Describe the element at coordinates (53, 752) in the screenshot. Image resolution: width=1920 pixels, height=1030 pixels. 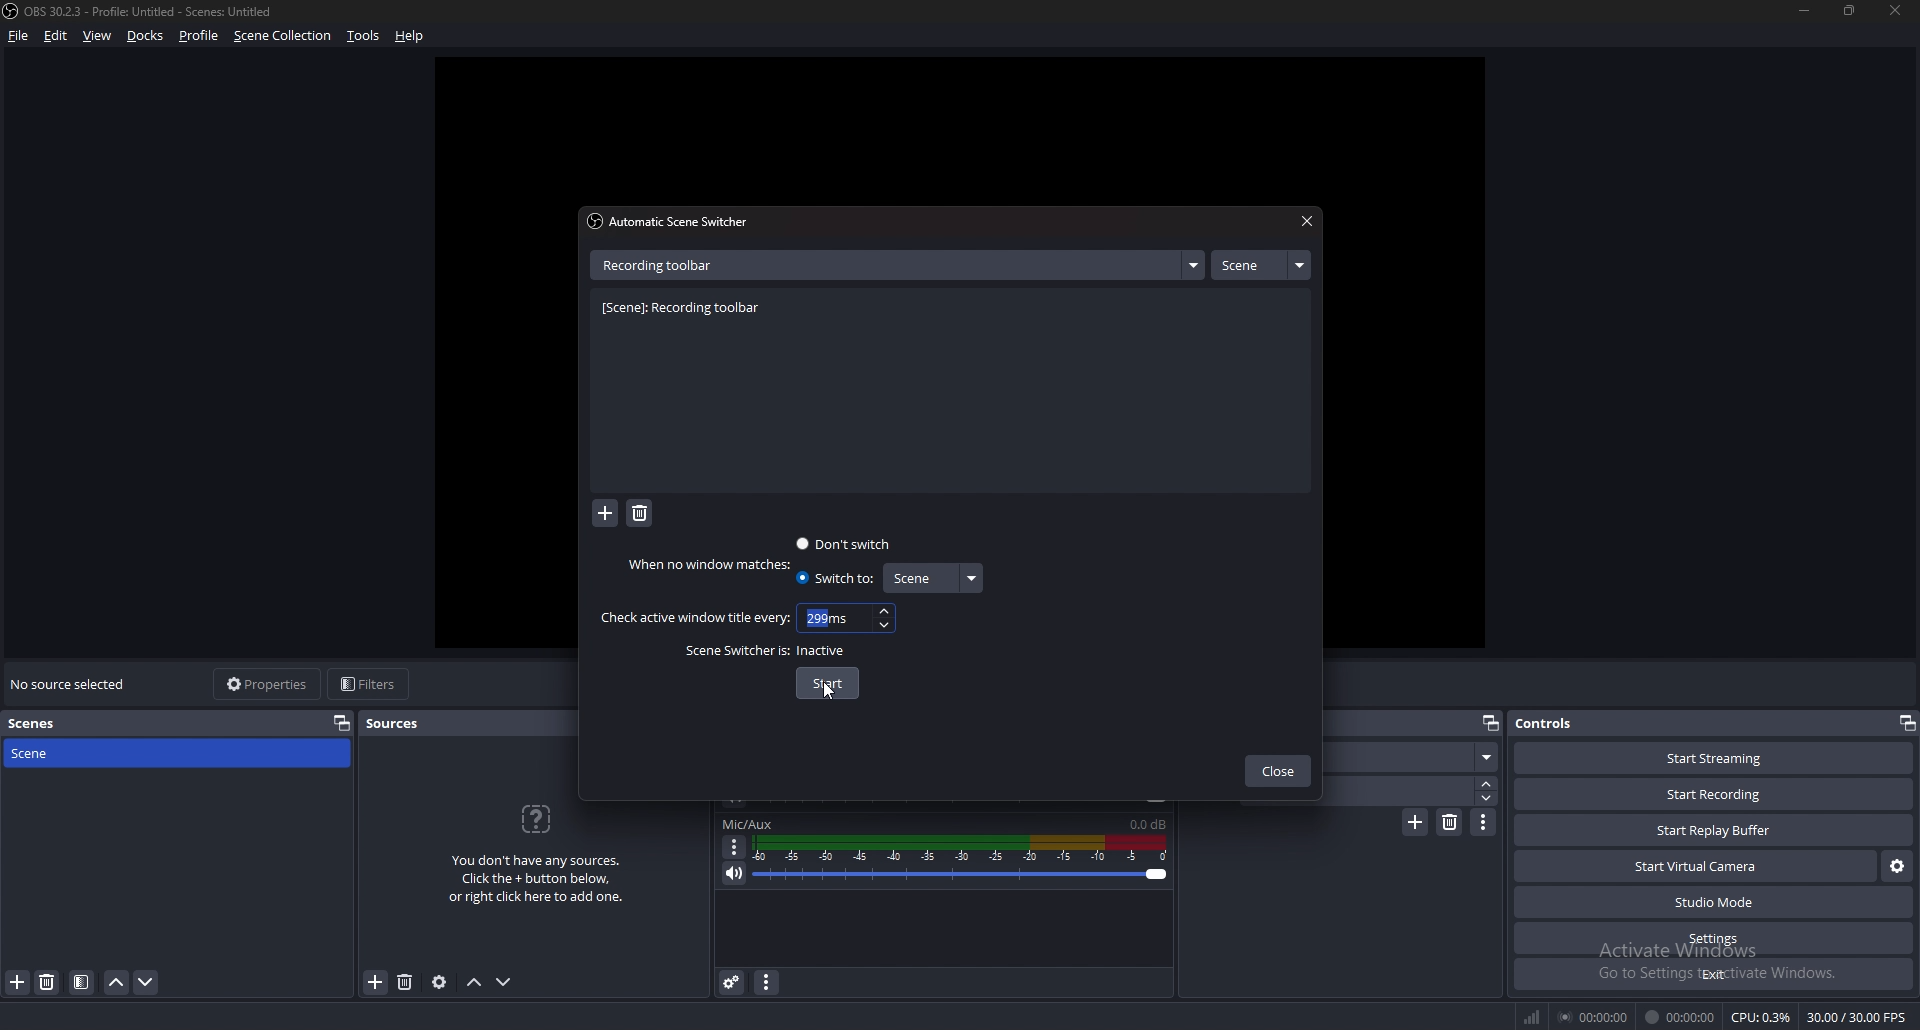
I see `scene` at that location.